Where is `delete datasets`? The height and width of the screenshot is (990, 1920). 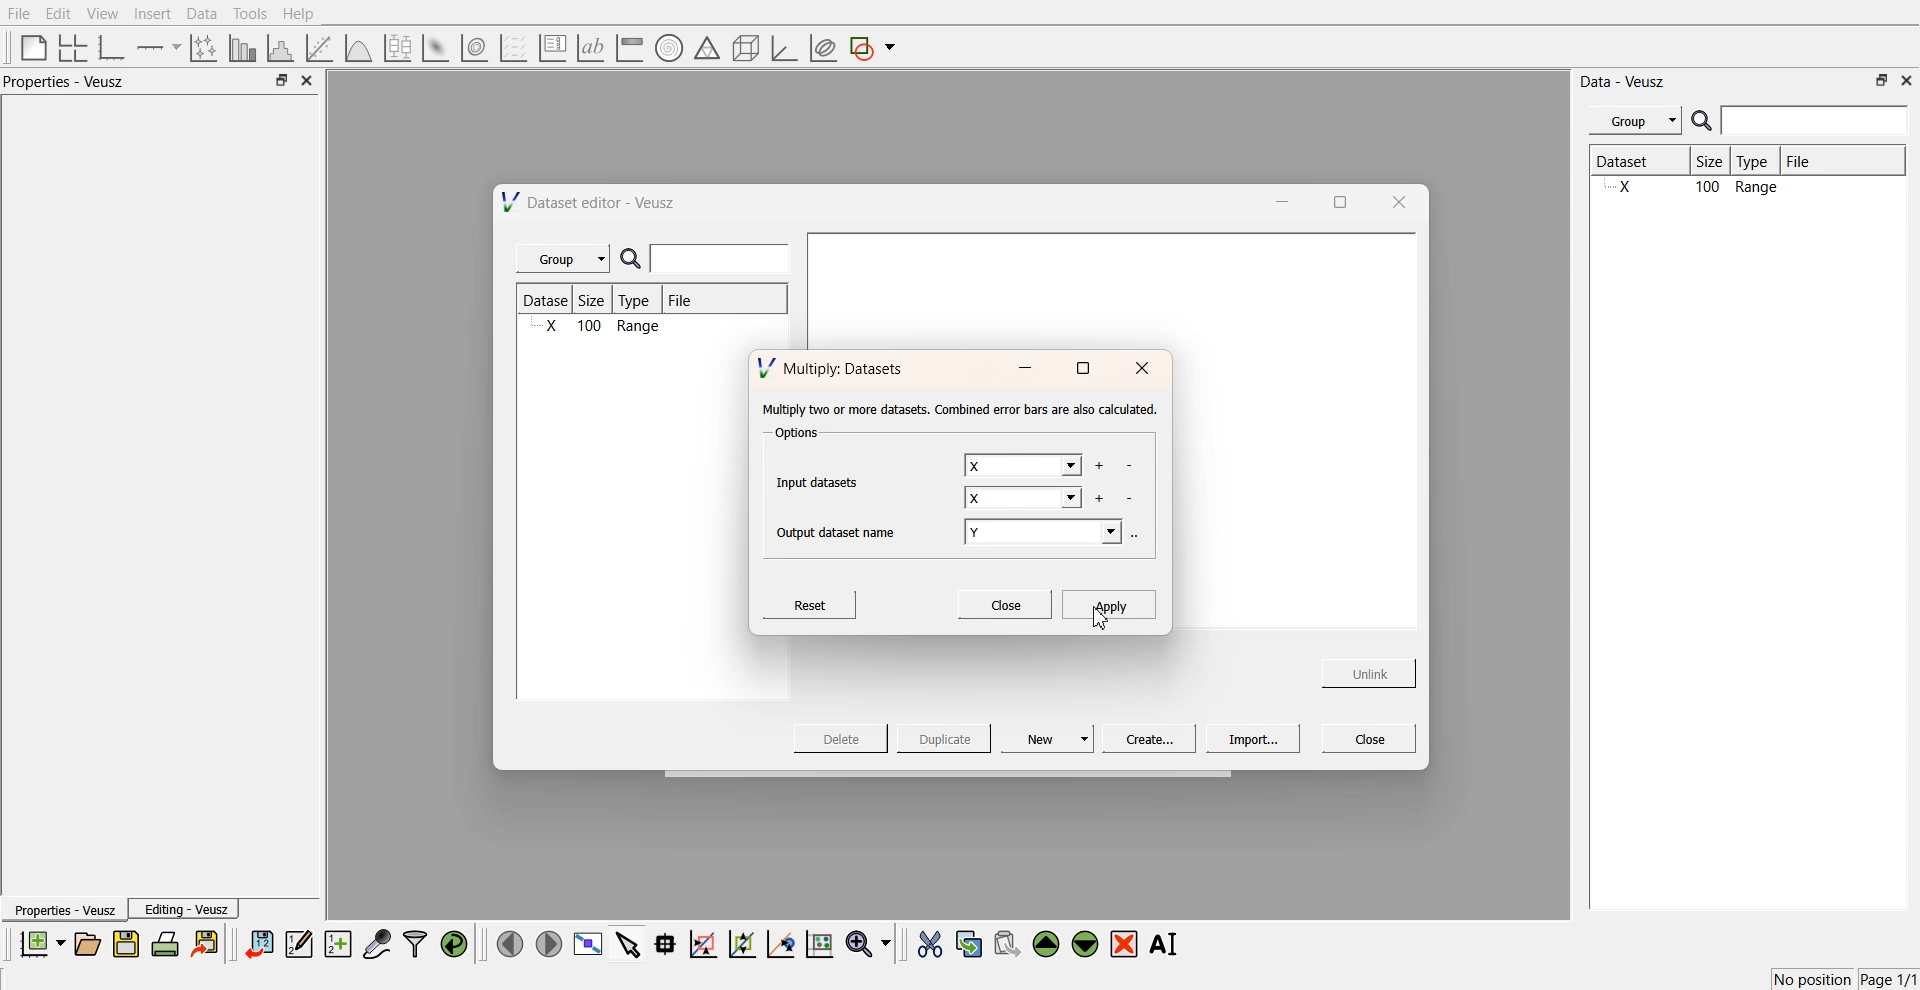
delete datasets is located at coordinates (1131, 499).